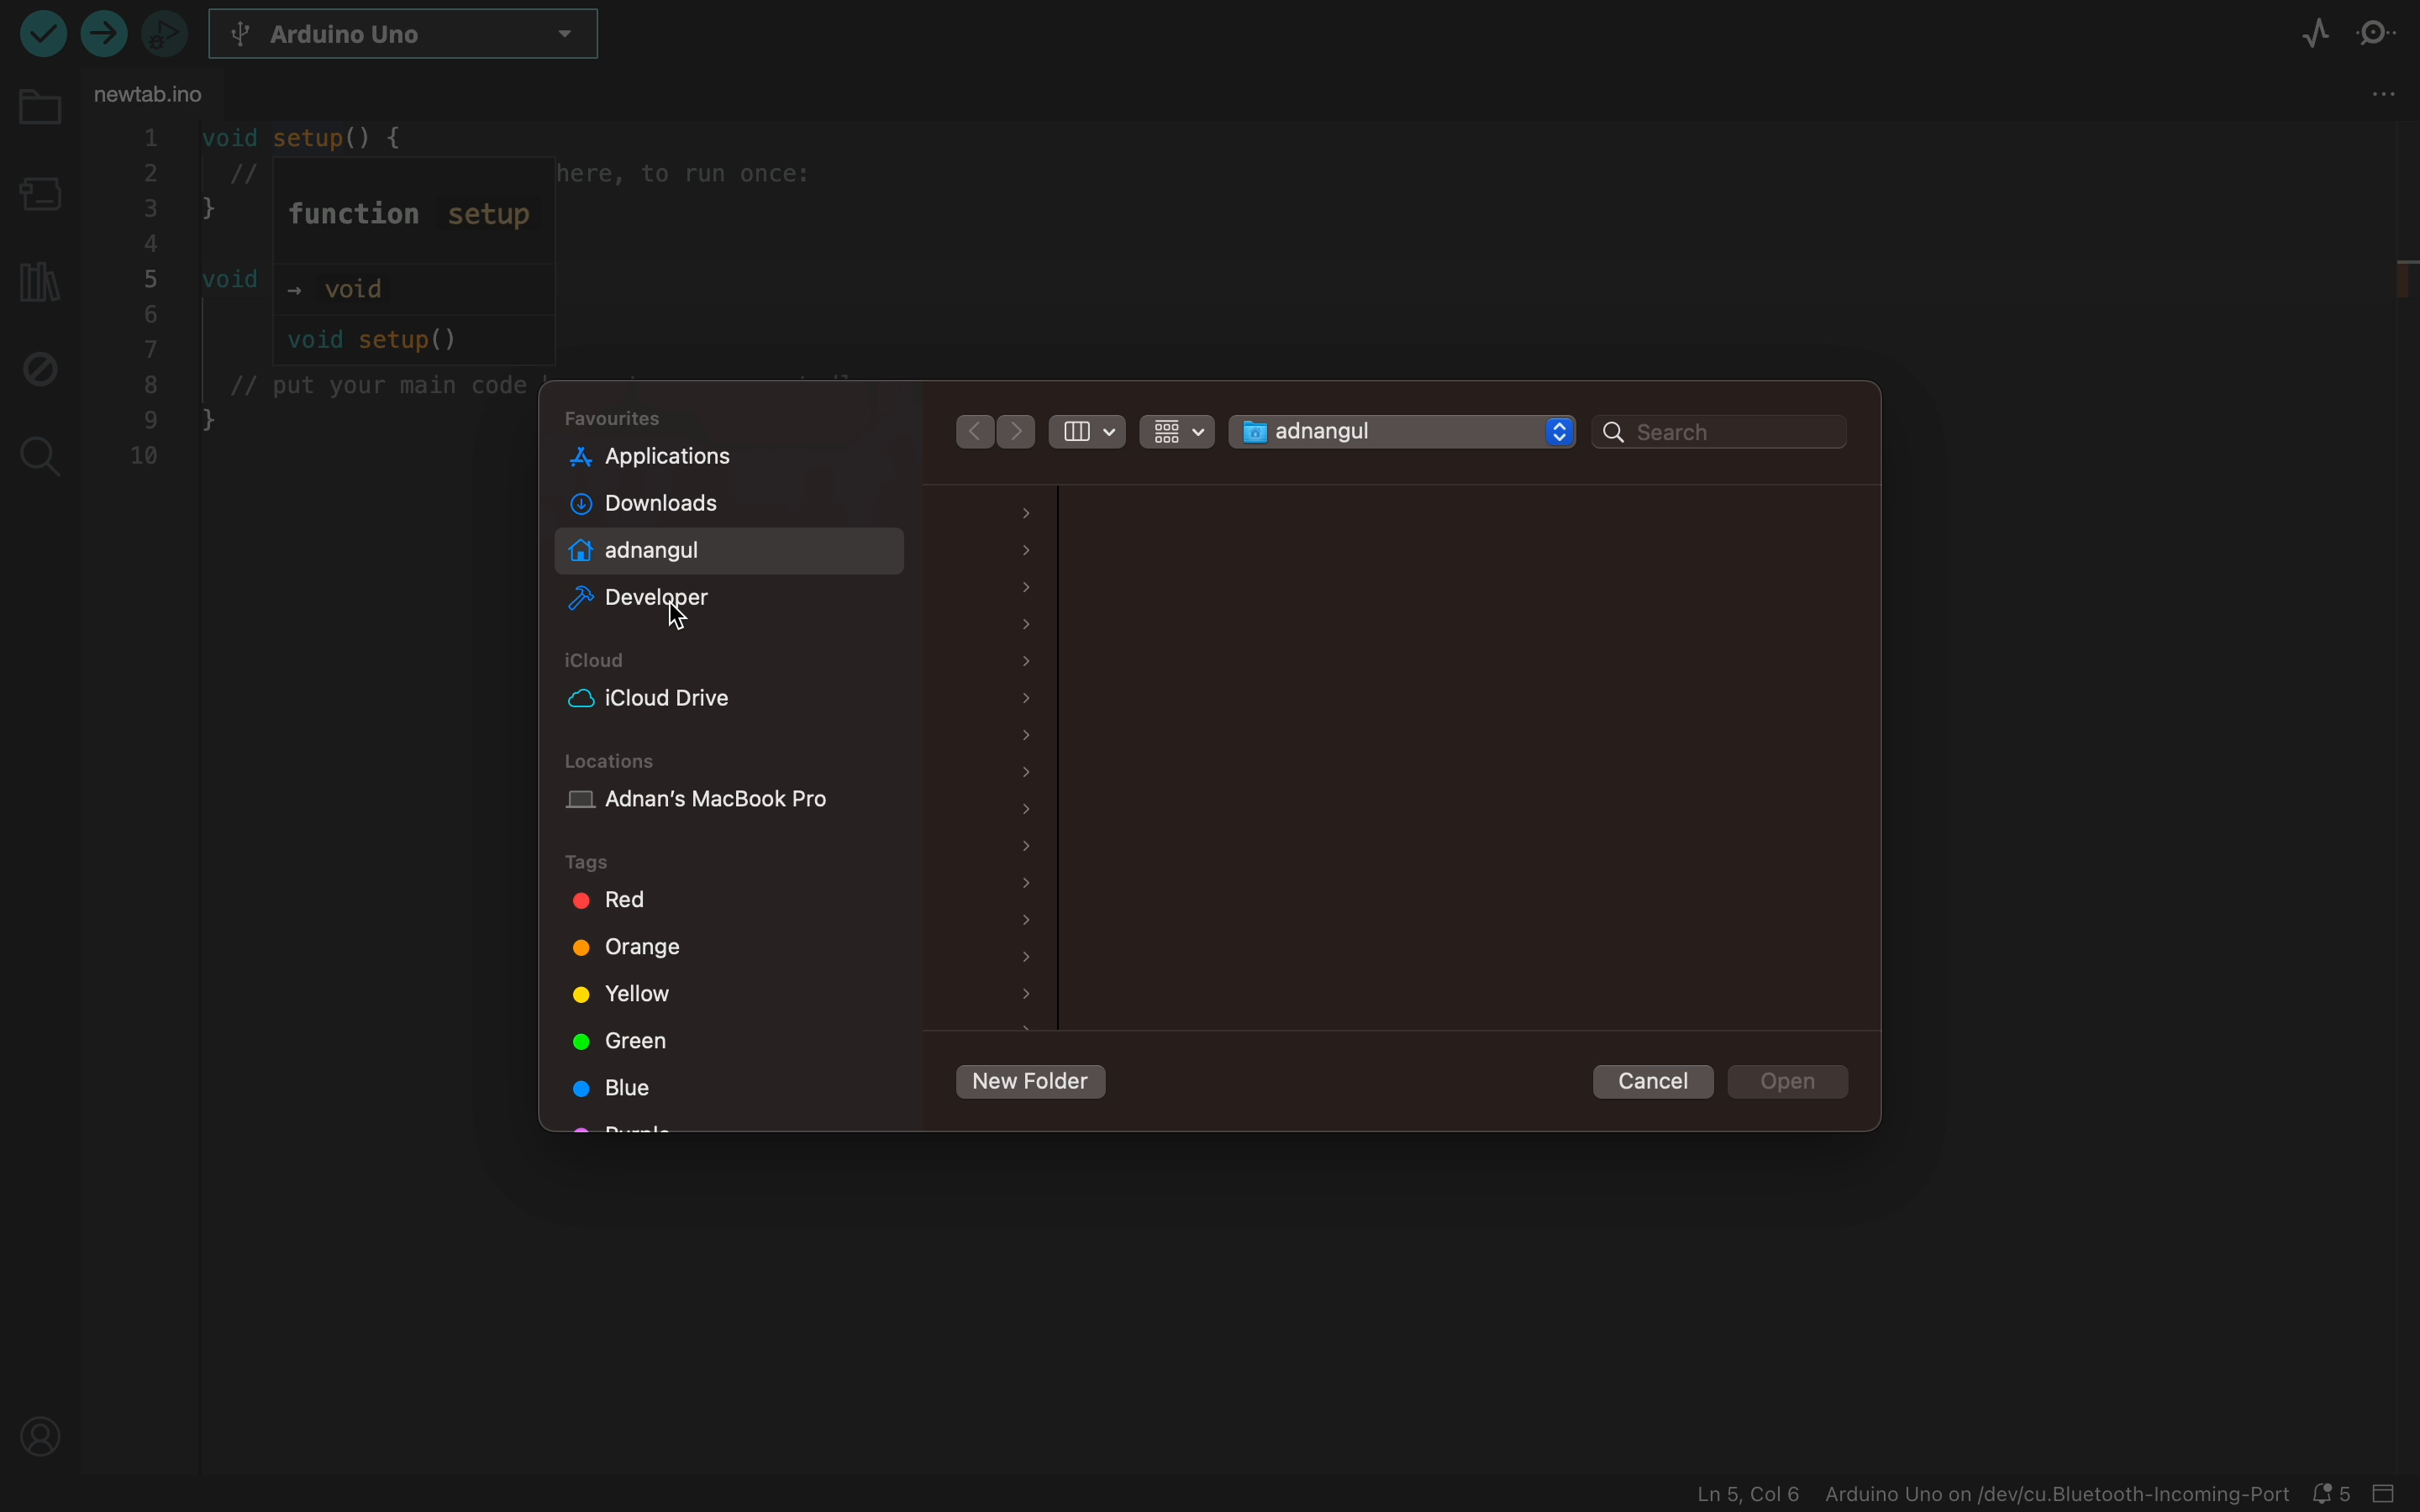  What do you see at coordinates (615, 863) in the screenshot?
I see `tags` at bounding box center [615, 863].